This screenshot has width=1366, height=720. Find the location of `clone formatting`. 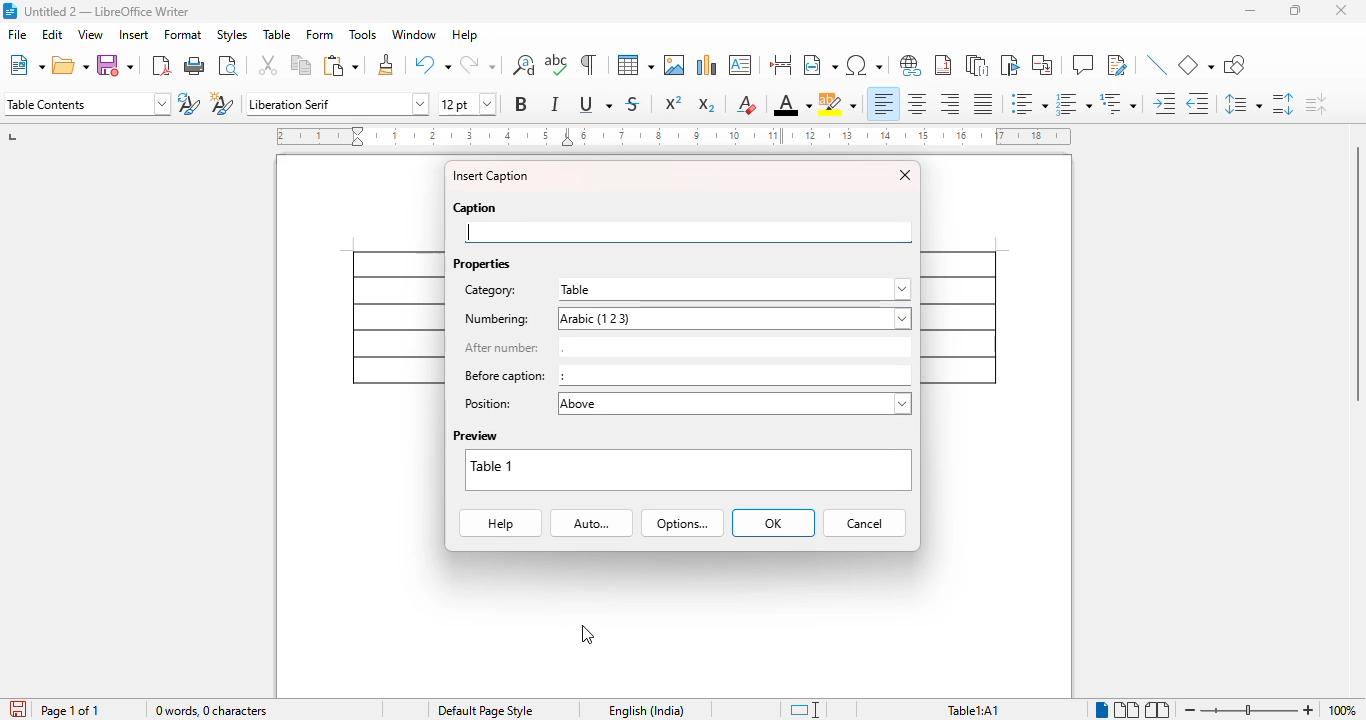

clone formatting is located at coordinates (387, 64).